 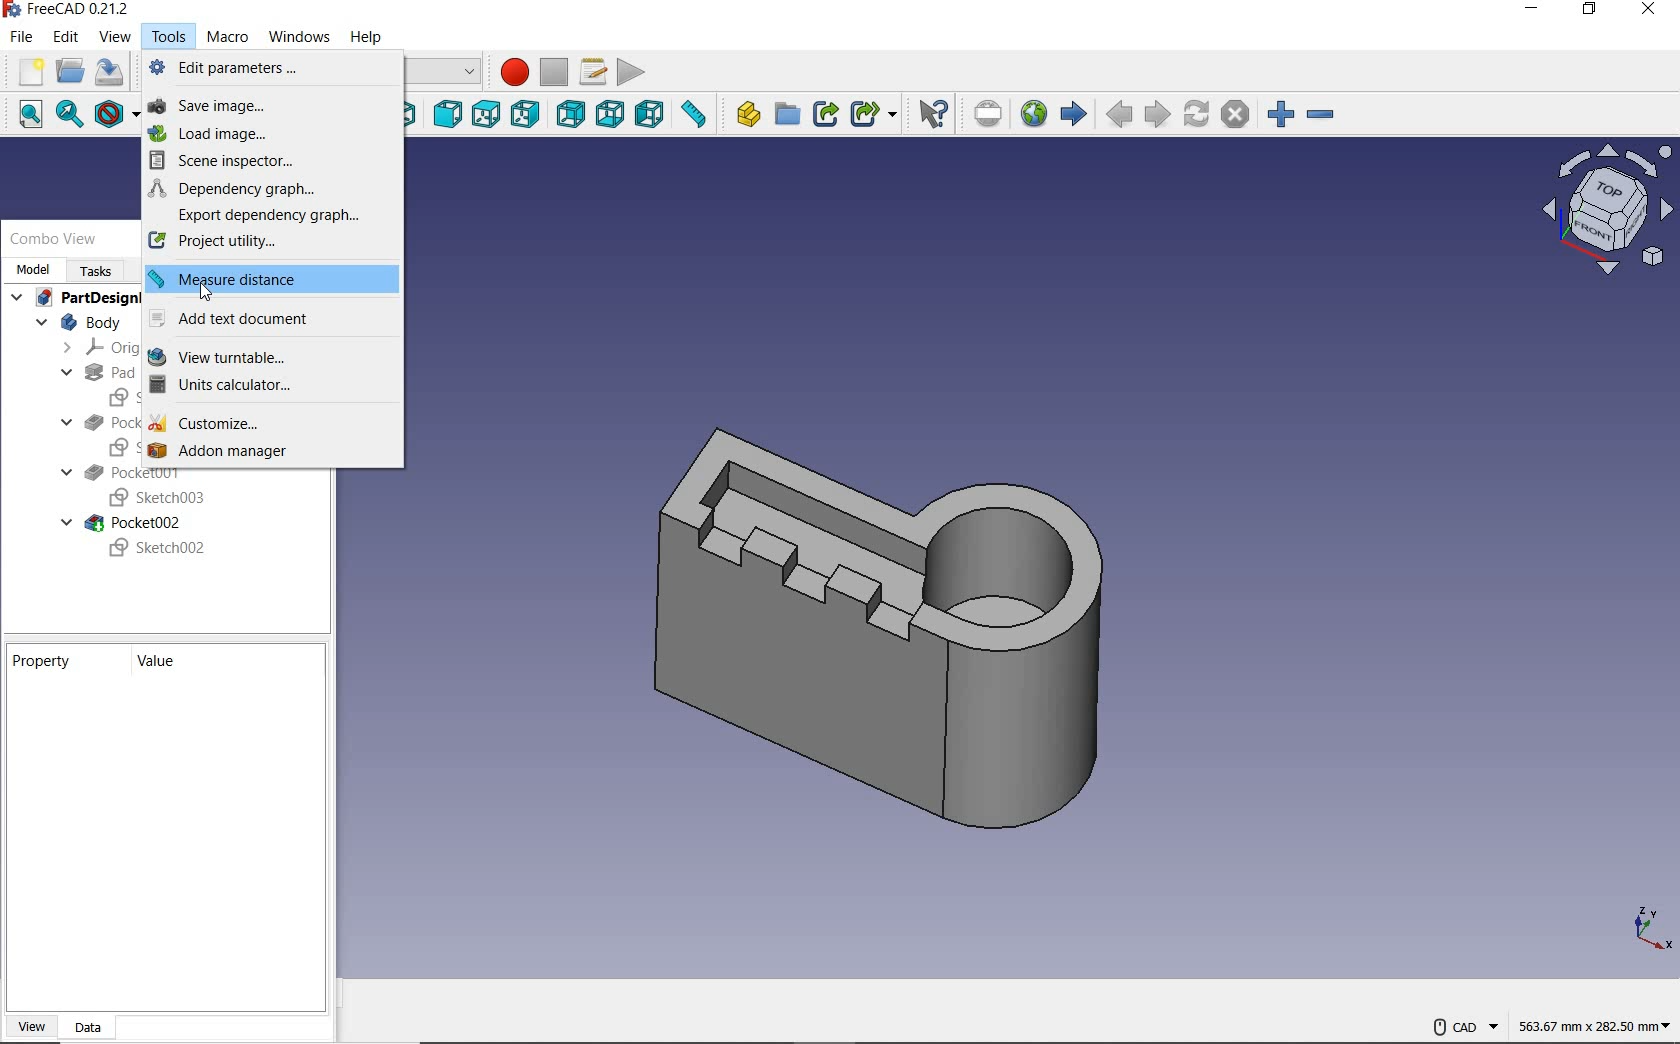 What do you see at coordinates (165, 37) in the screenshot?
I see `tools` at bounding box center [165, 37].